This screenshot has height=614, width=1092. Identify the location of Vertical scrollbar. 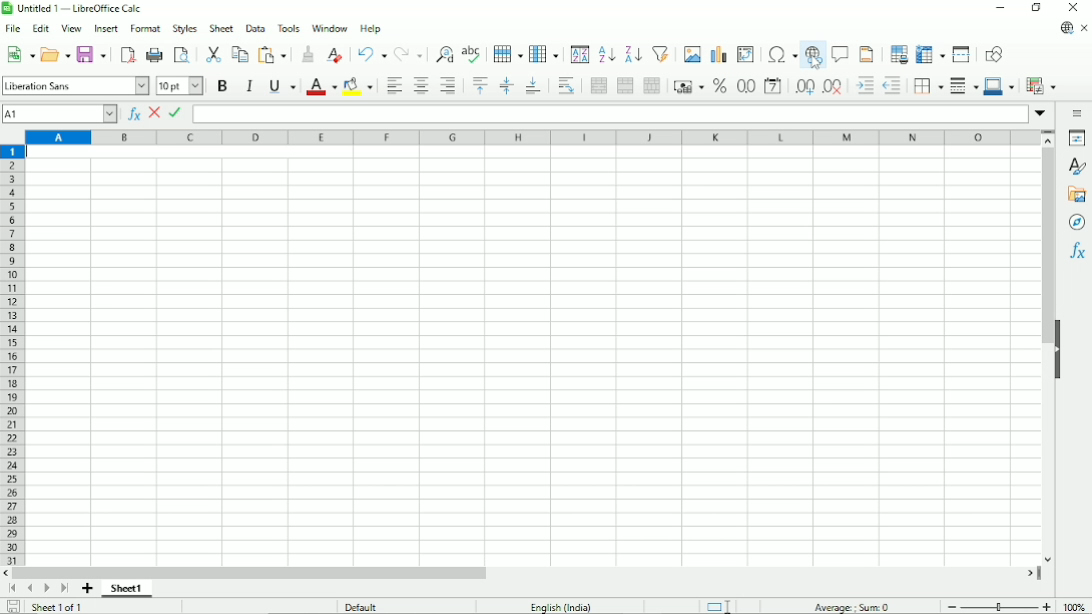
(1048, 249).